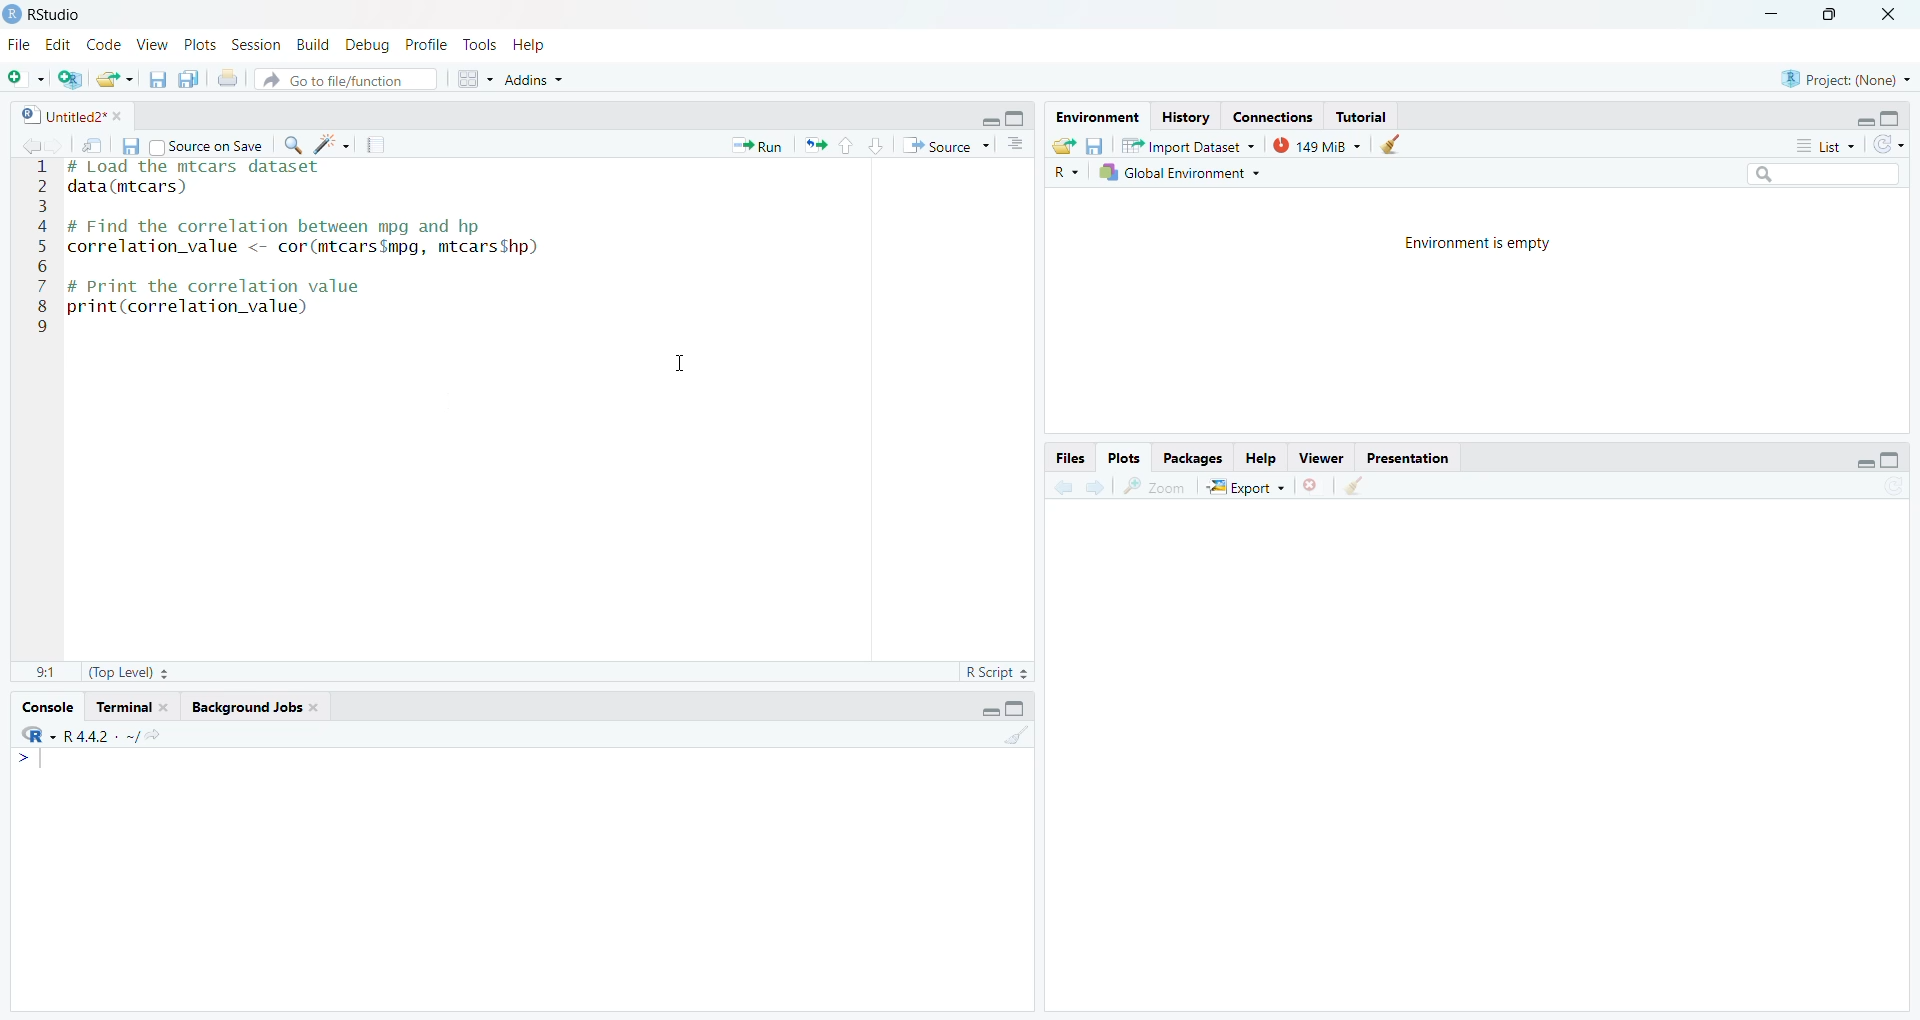  What do you see at coordinates (252, 706) in the screenshot?
I see `Background Jobs` at bounding box center [252, 706].